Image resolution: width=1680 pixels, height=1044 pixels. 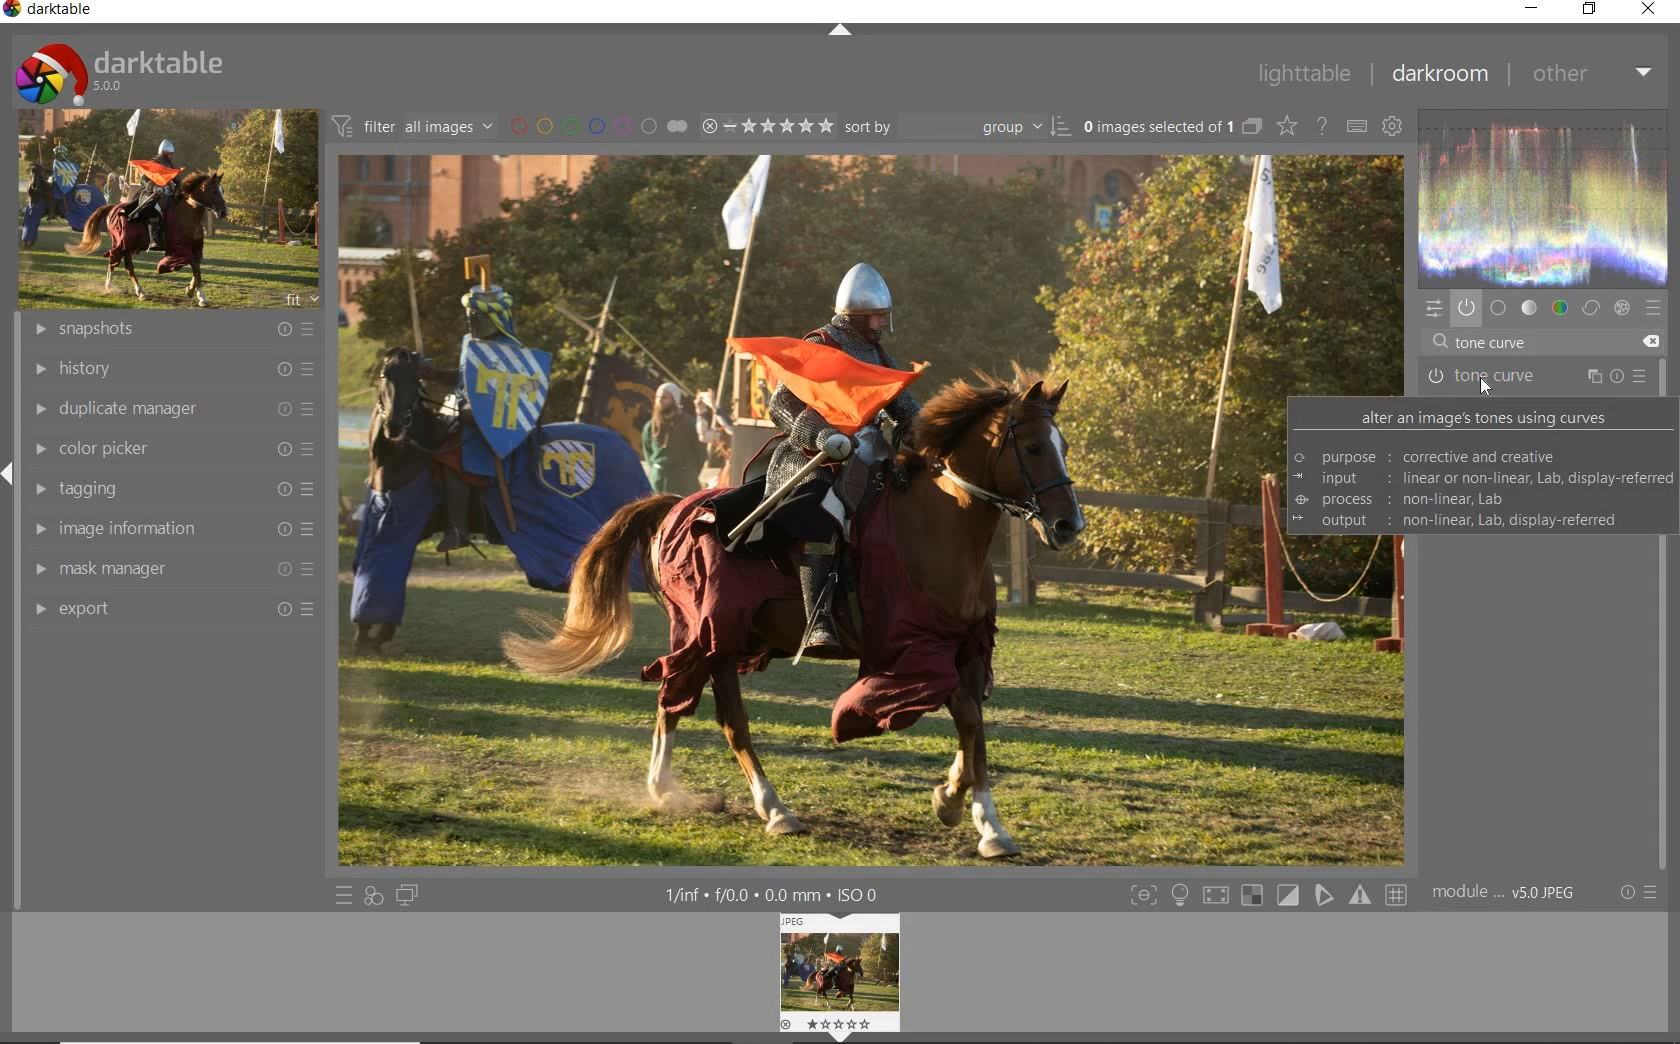 I want to click on export, so click(x=169, y=609).